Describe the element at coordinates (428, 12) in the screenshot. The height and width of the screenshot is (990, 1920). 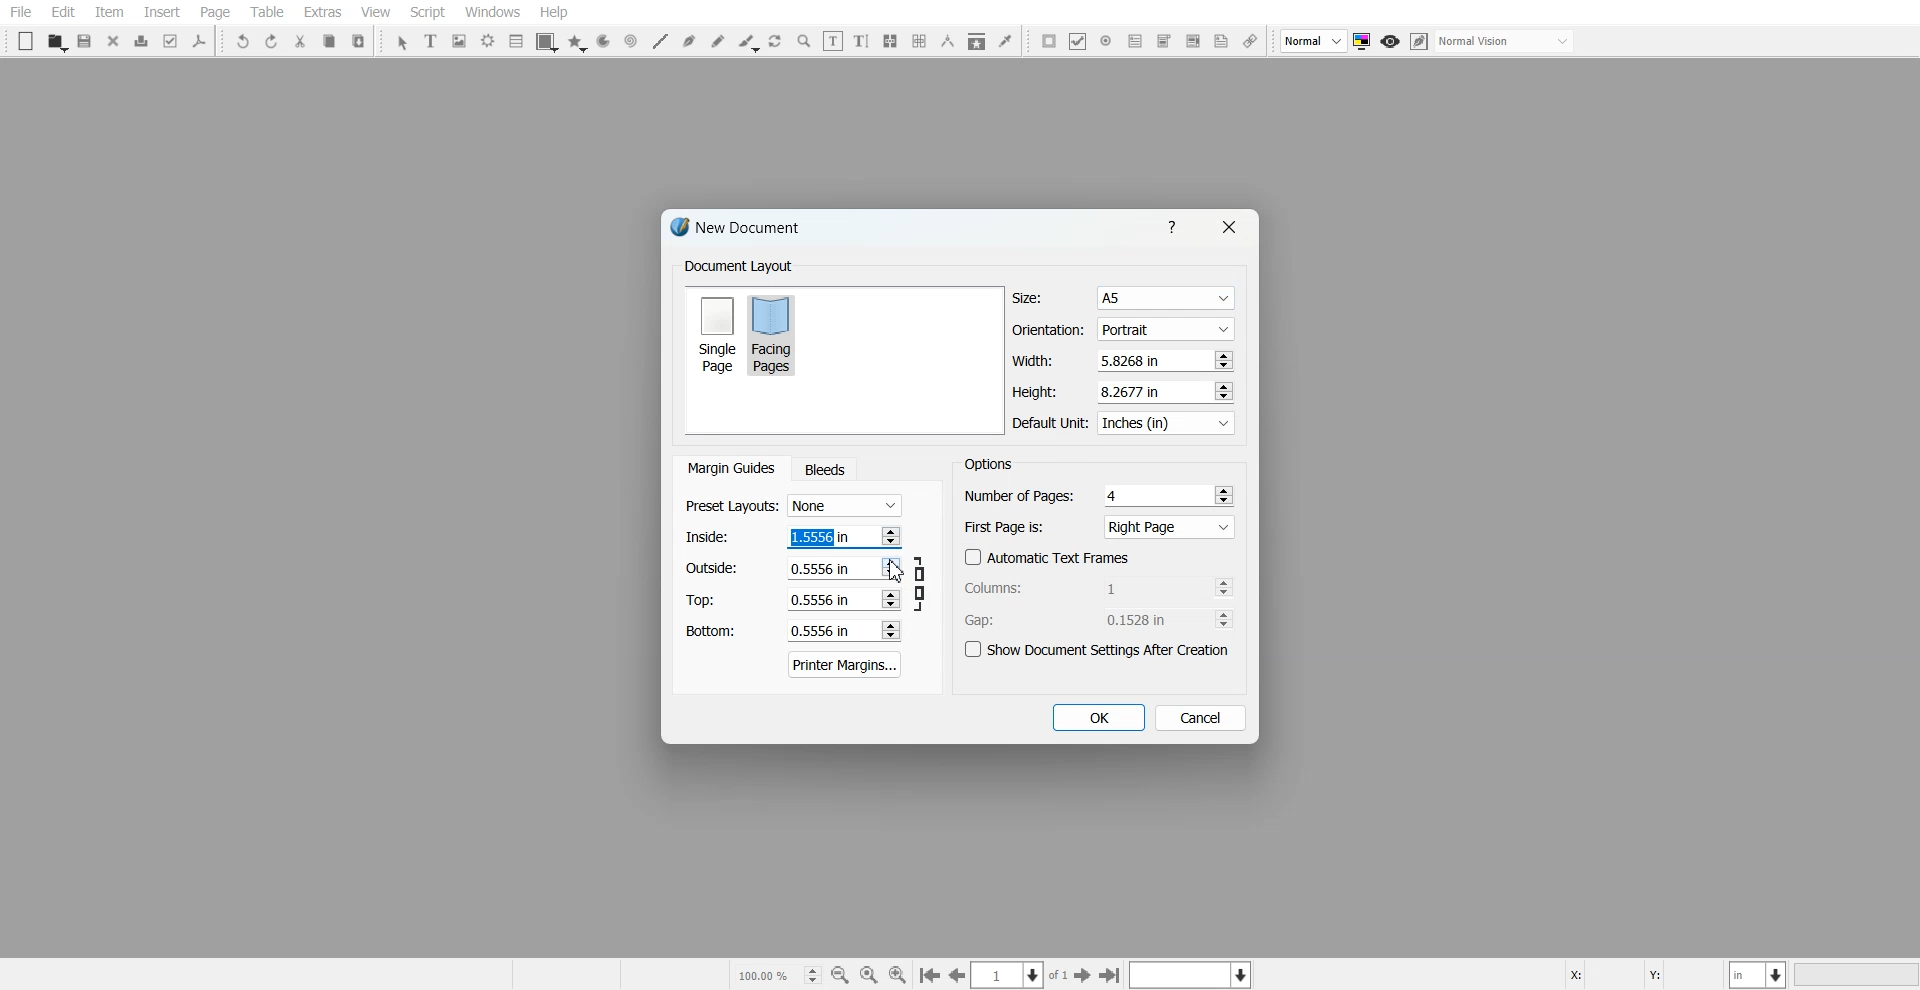
I see `Script` at that location.